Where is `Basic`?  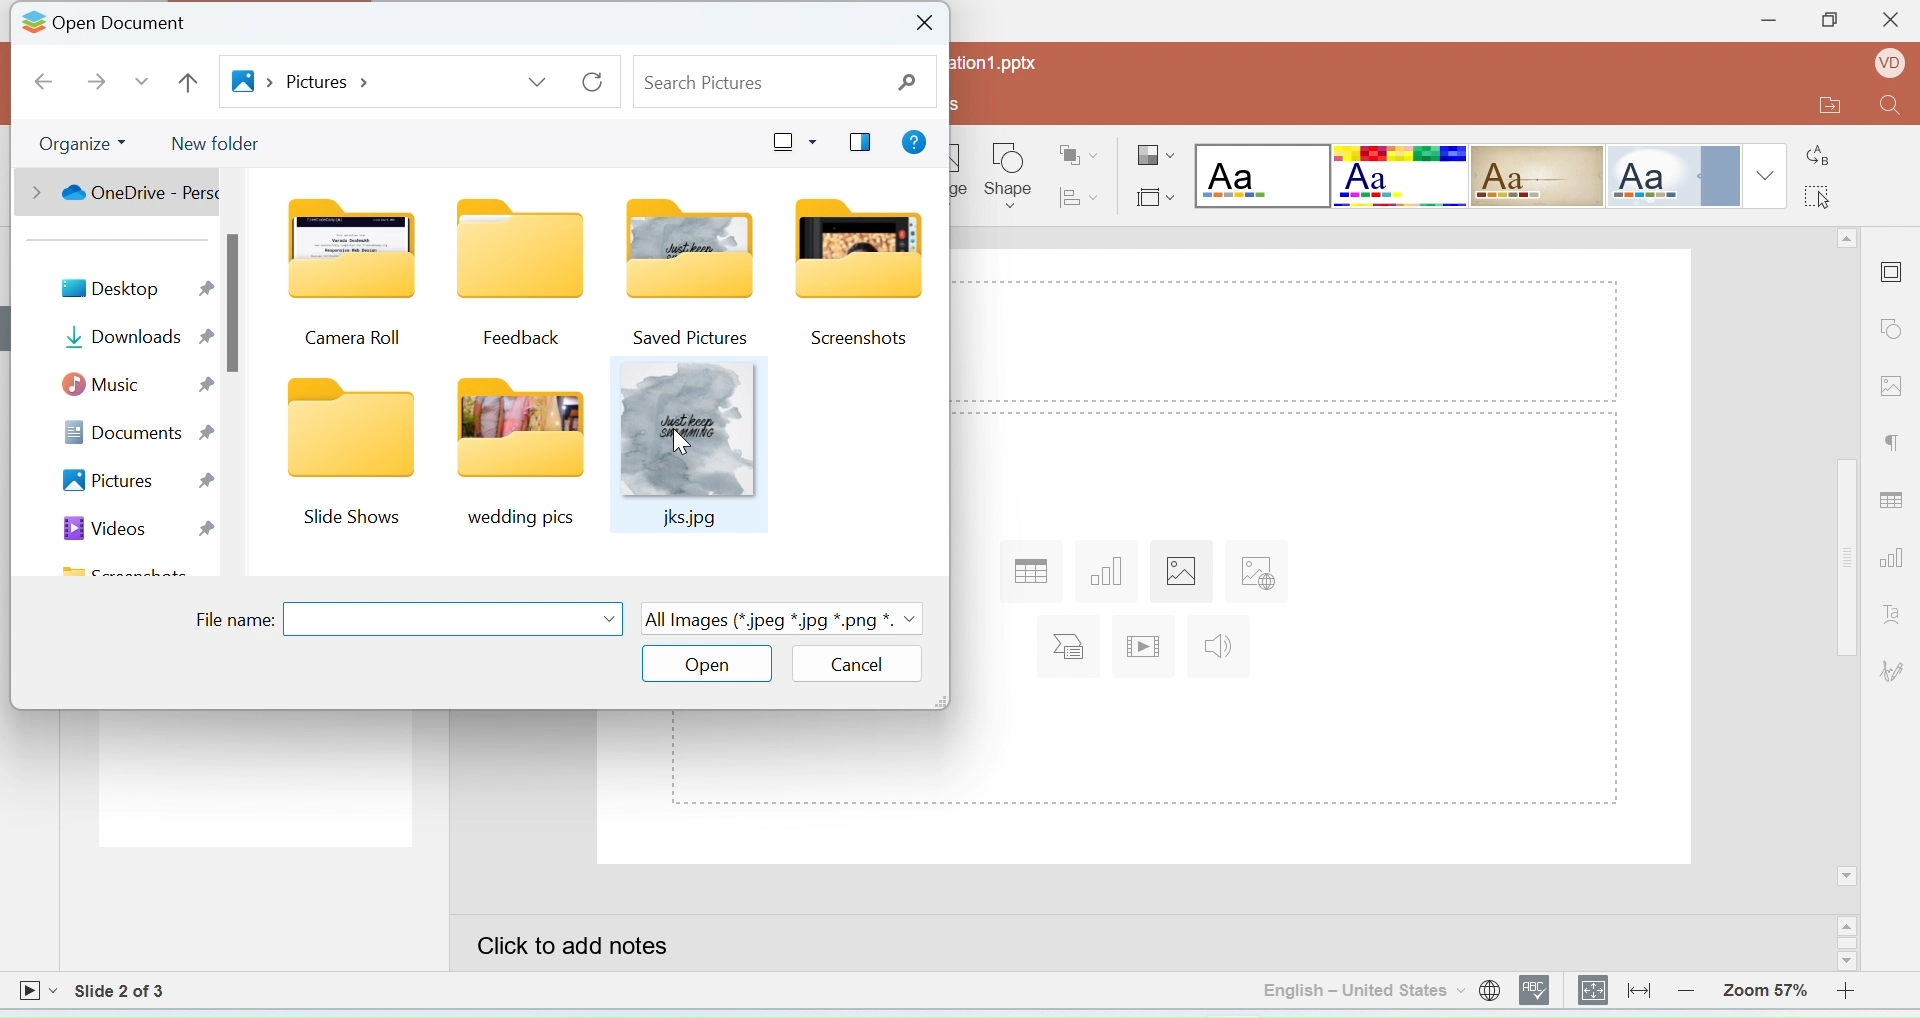
Basic is located at coordinates (1401, 176).